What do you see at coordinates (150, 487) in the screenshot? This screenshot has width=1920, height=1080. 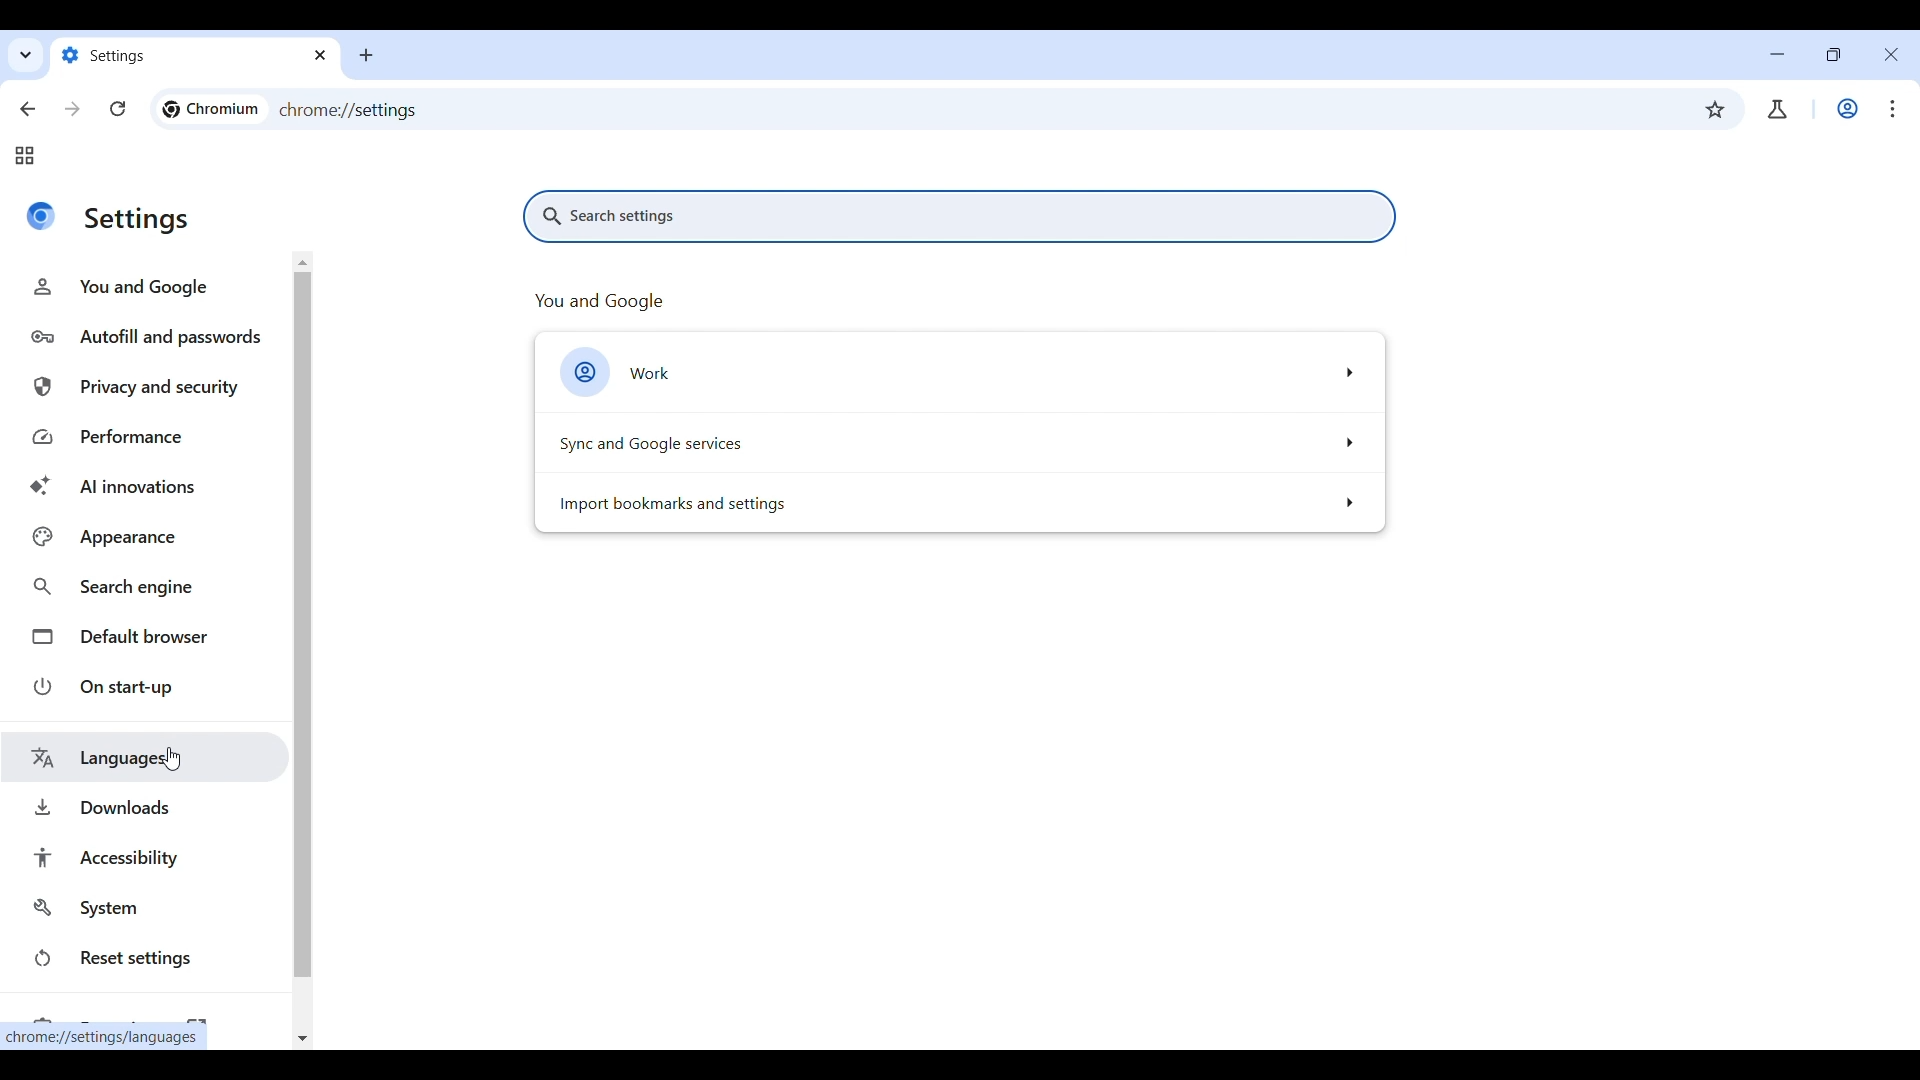 I see `AI innovations` at bounding box center [150, 487].